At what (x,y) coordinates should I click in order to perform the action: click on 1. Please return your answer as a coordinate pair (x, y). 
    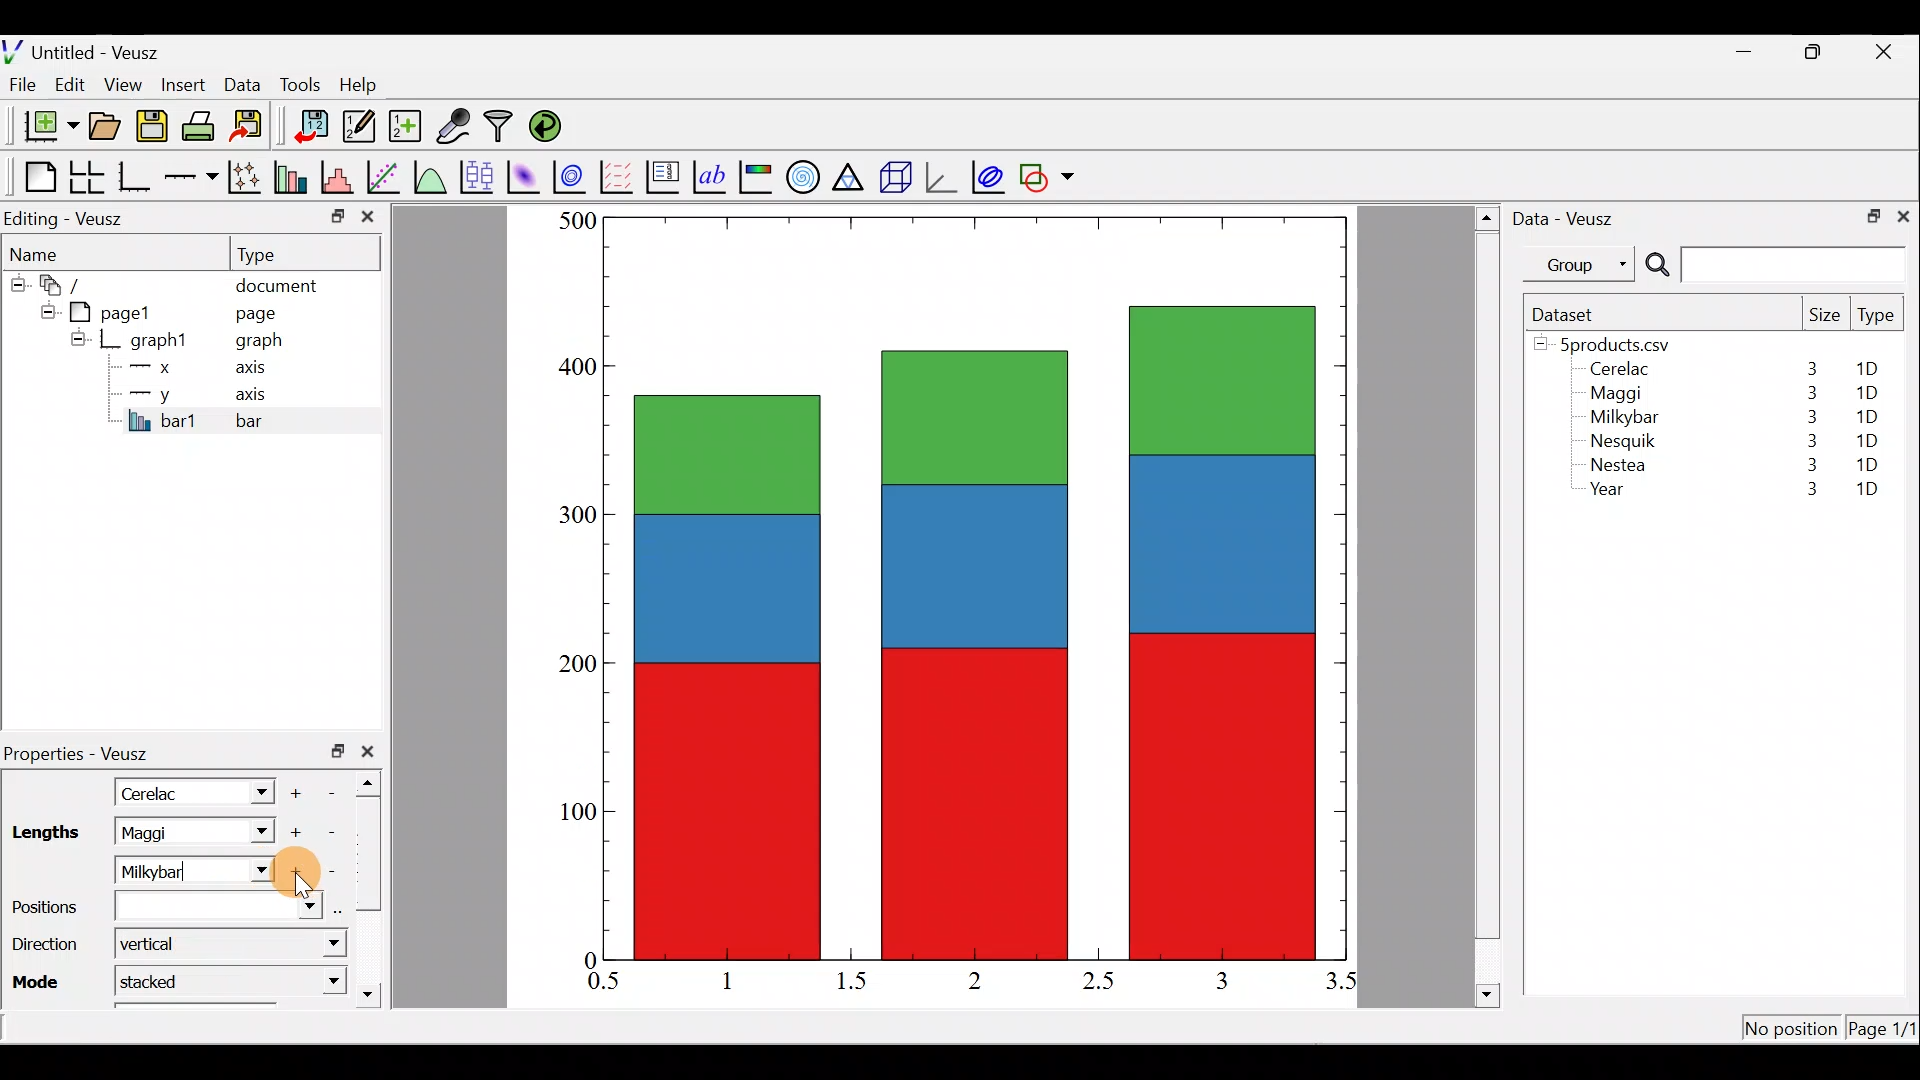
    Looking at the image, I should click on (742, 980).